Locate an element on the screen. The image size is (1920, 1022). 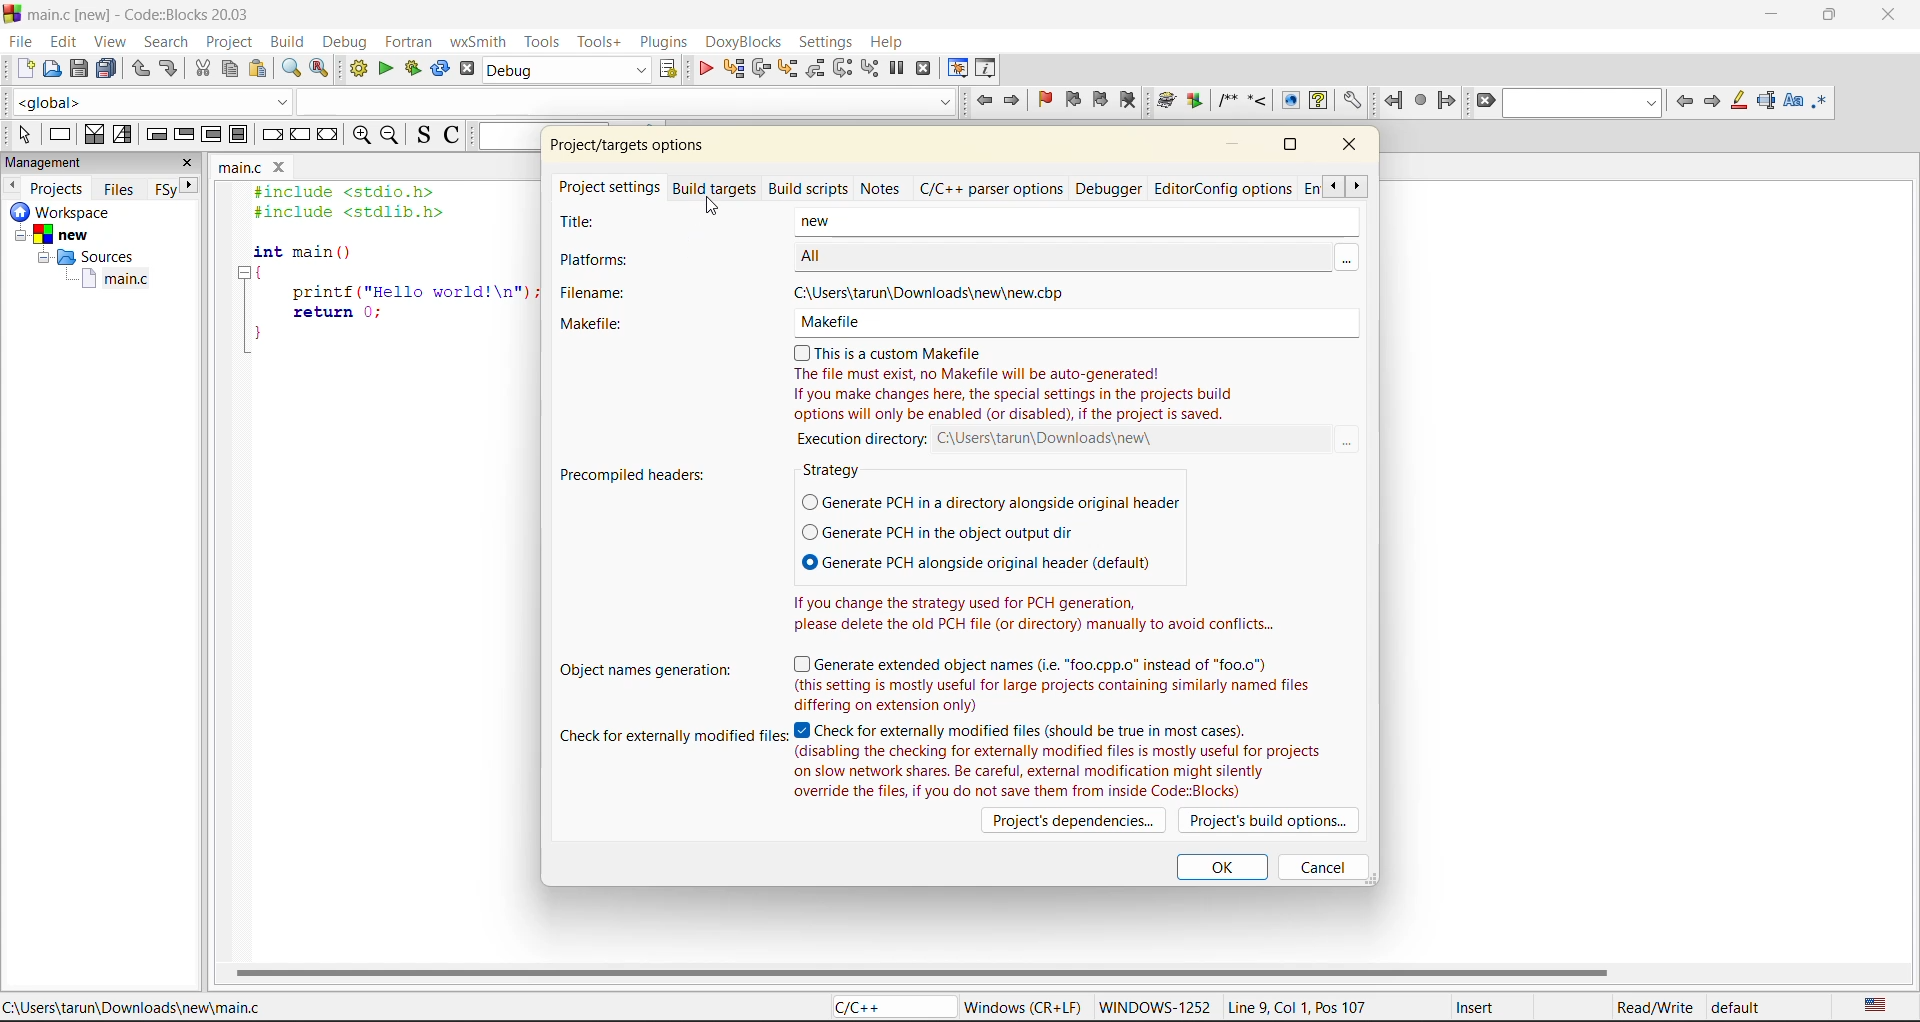
C:\Users\tarun\Downloads\new\new.cbp is located at coordinates (939, 292).